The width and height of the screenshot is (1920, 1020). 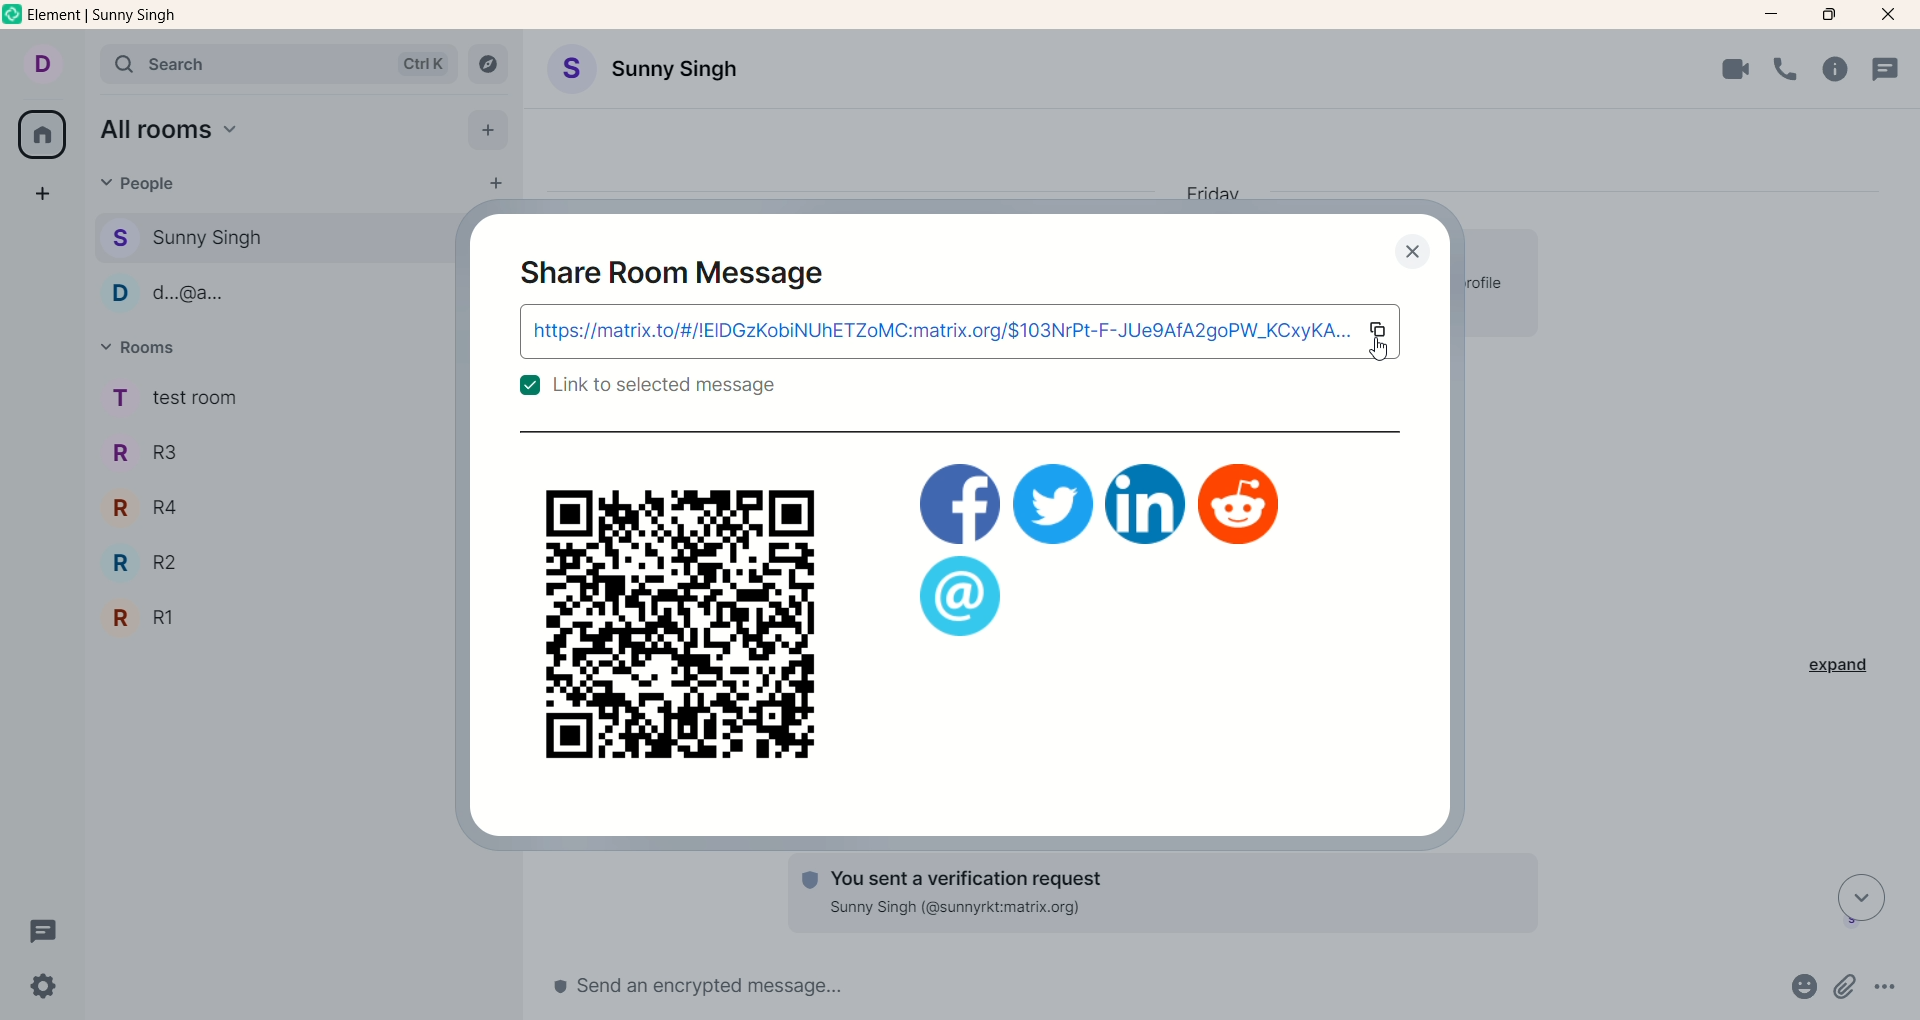 I want to click on threads, so click(x=1894, y=68).